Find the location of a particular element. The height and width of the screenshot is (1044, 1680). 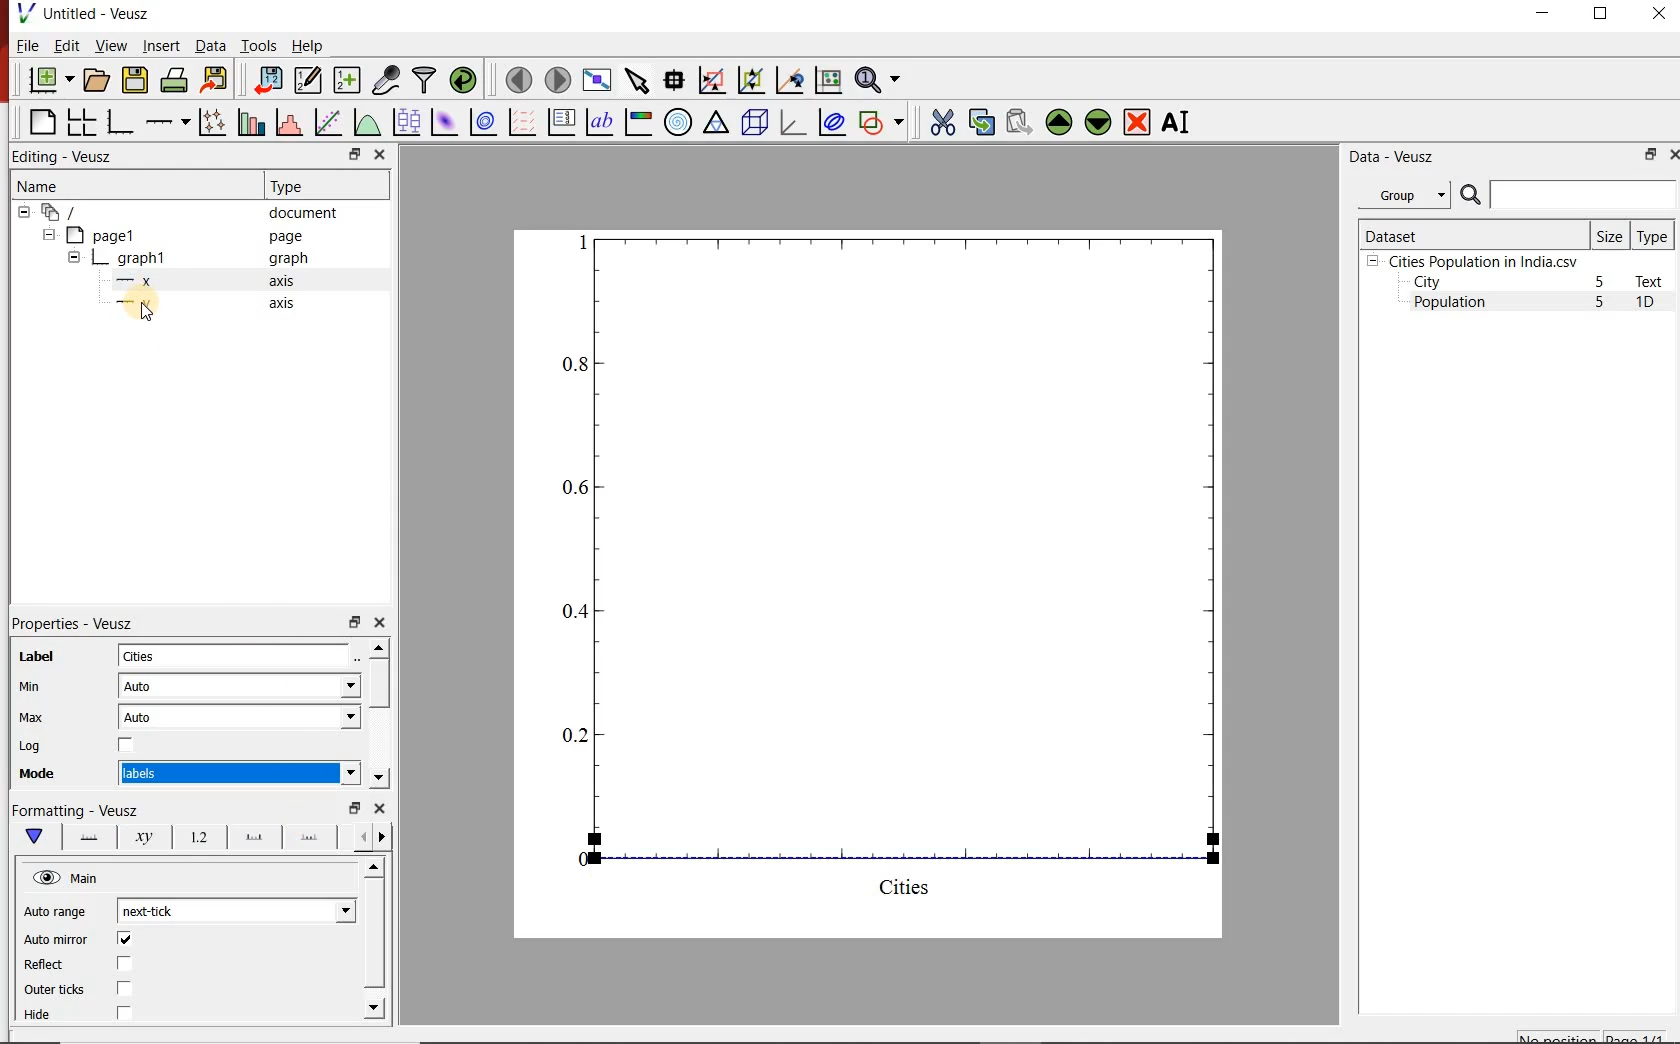

Cities is located at coordinates (239, 655).